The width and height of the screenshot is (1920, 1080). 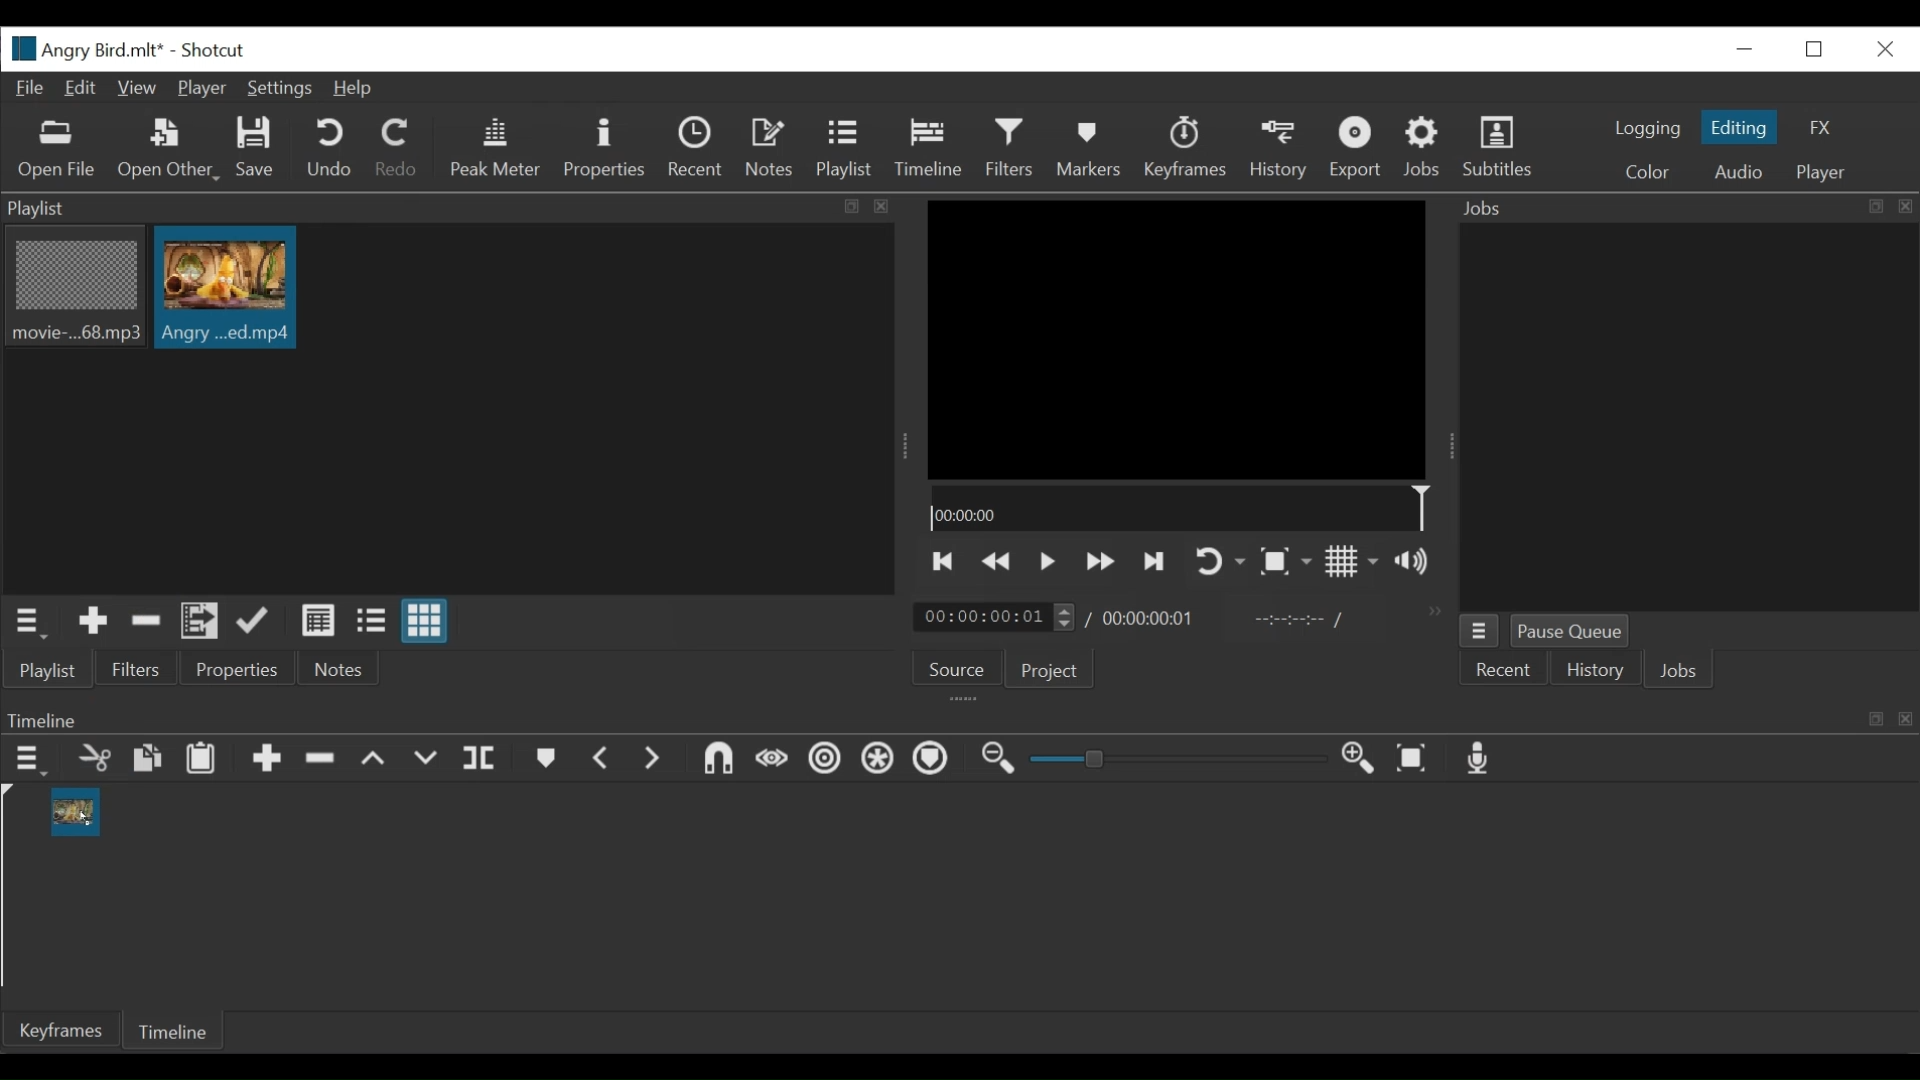 I want to click on Keyframe, so click(x=56, y=1029).